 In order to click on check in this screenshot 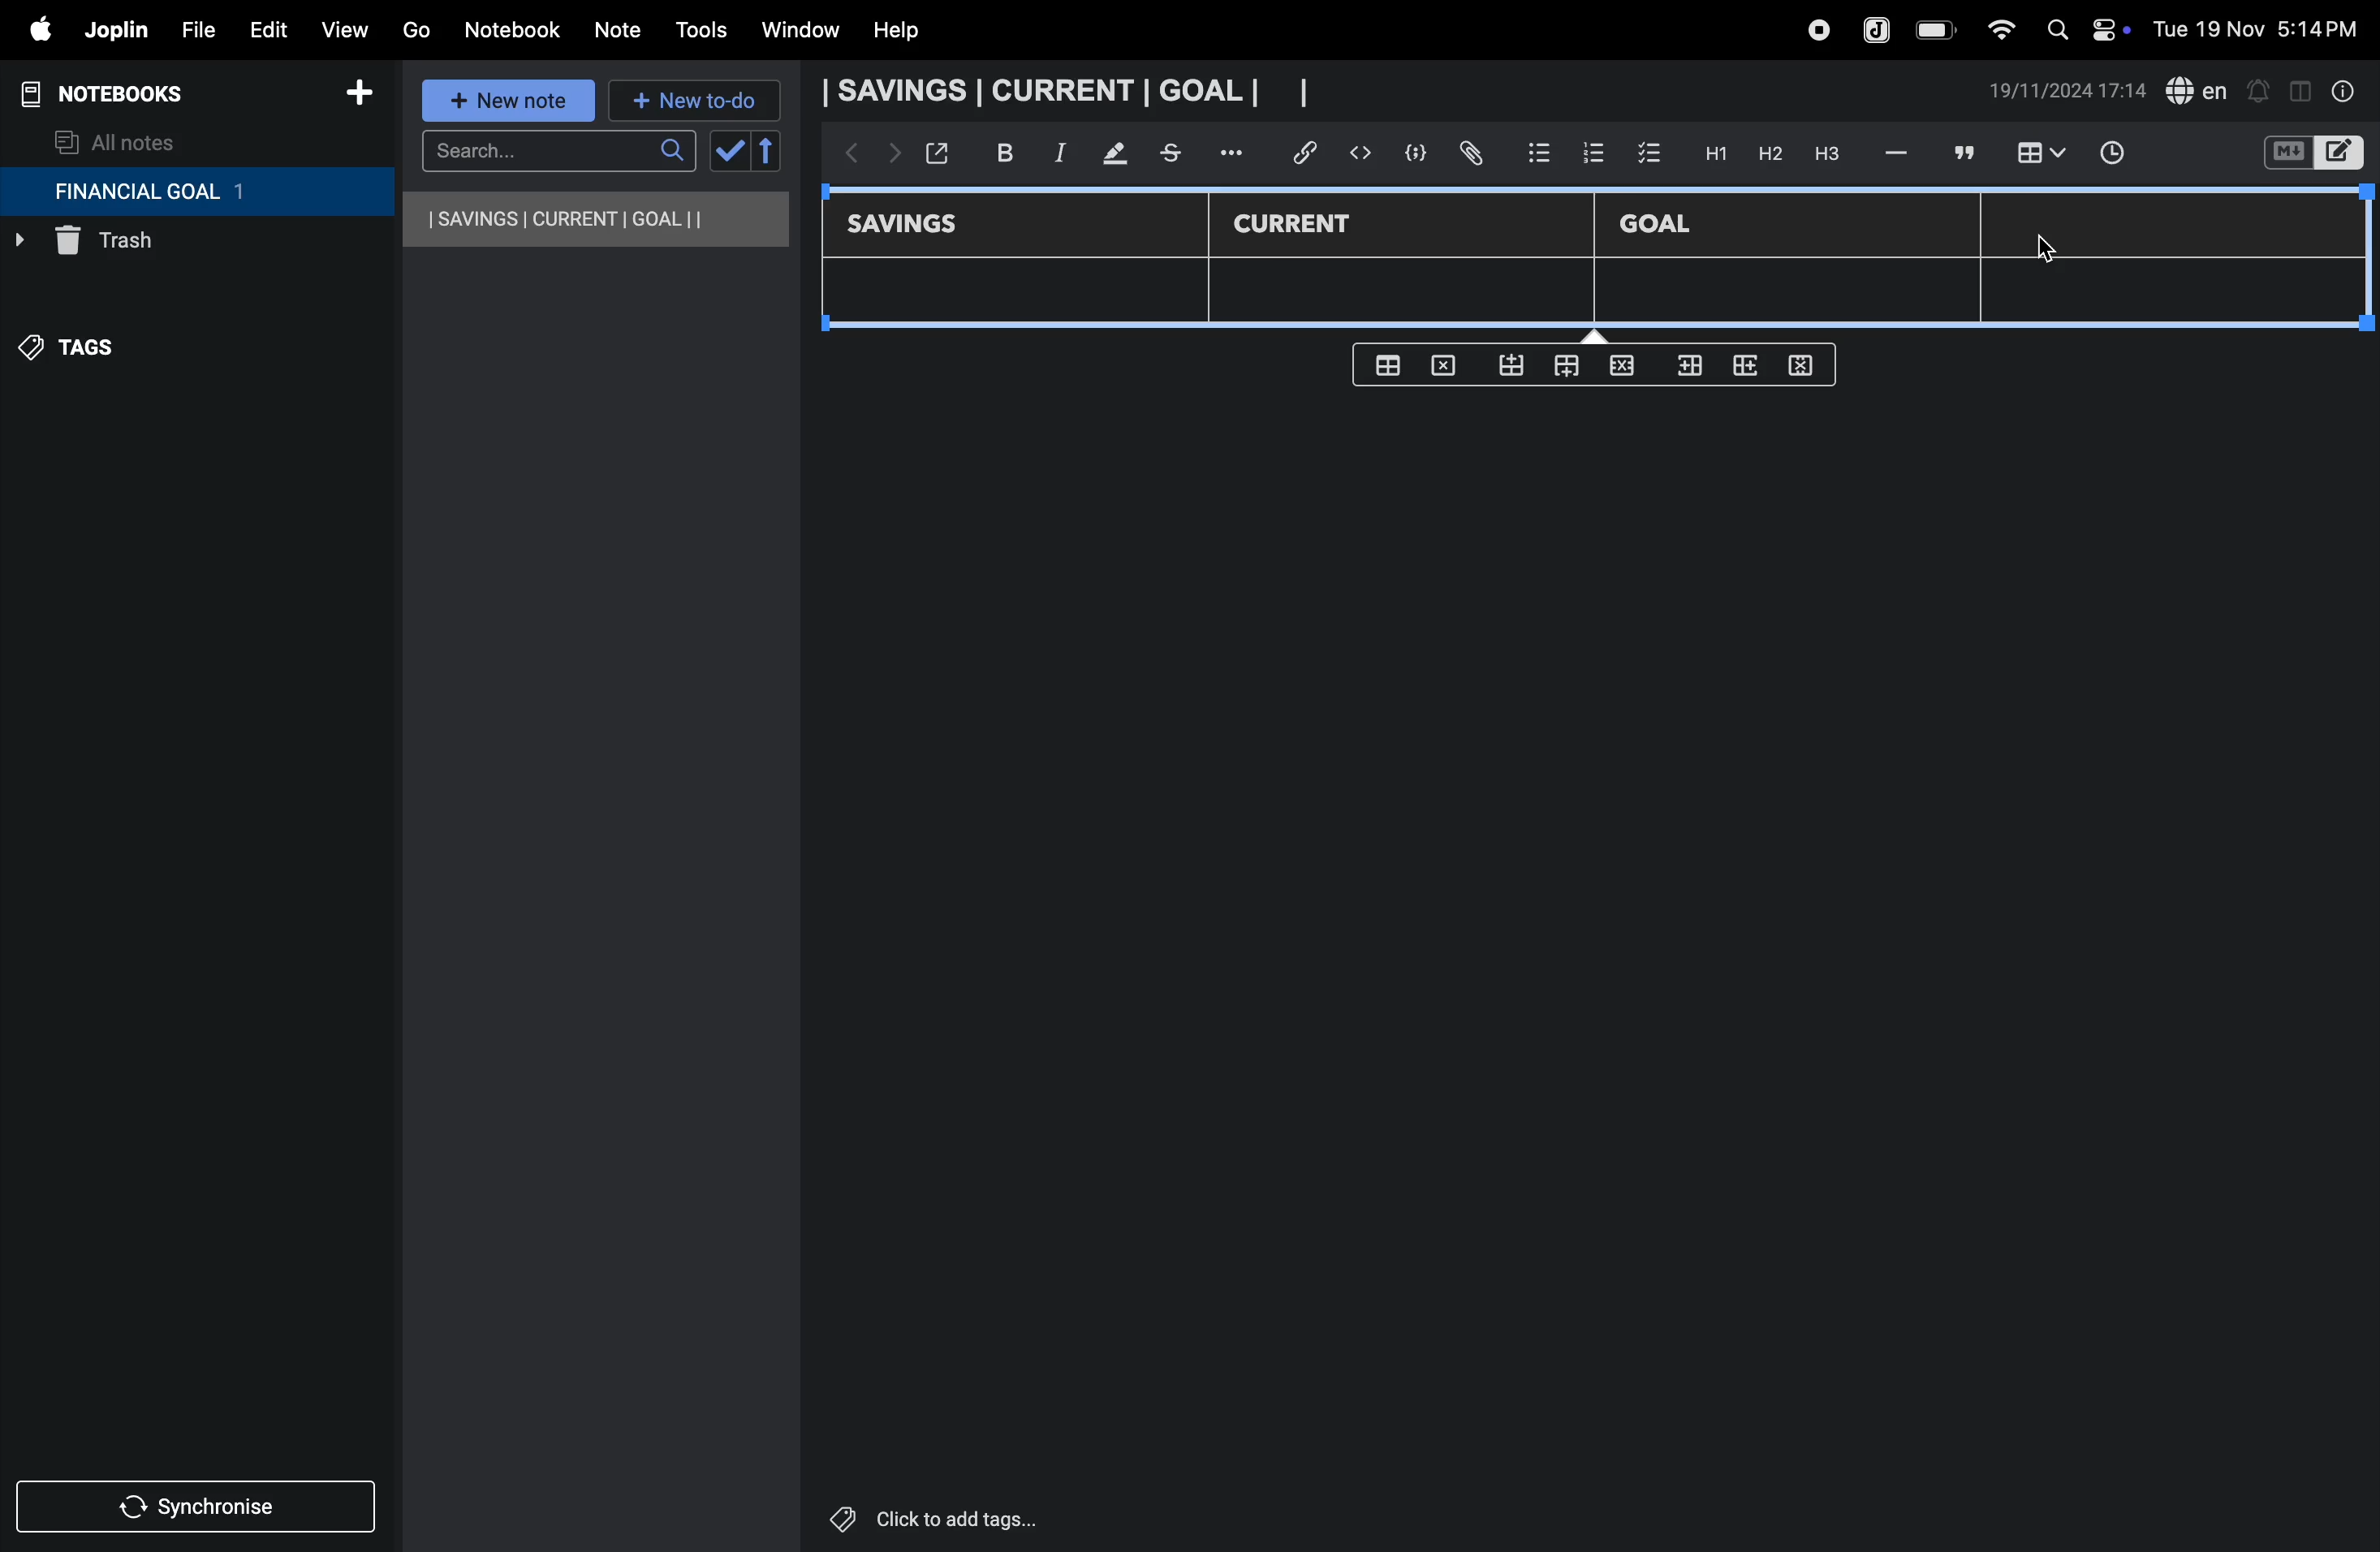, I will do `click(727, 152)`.